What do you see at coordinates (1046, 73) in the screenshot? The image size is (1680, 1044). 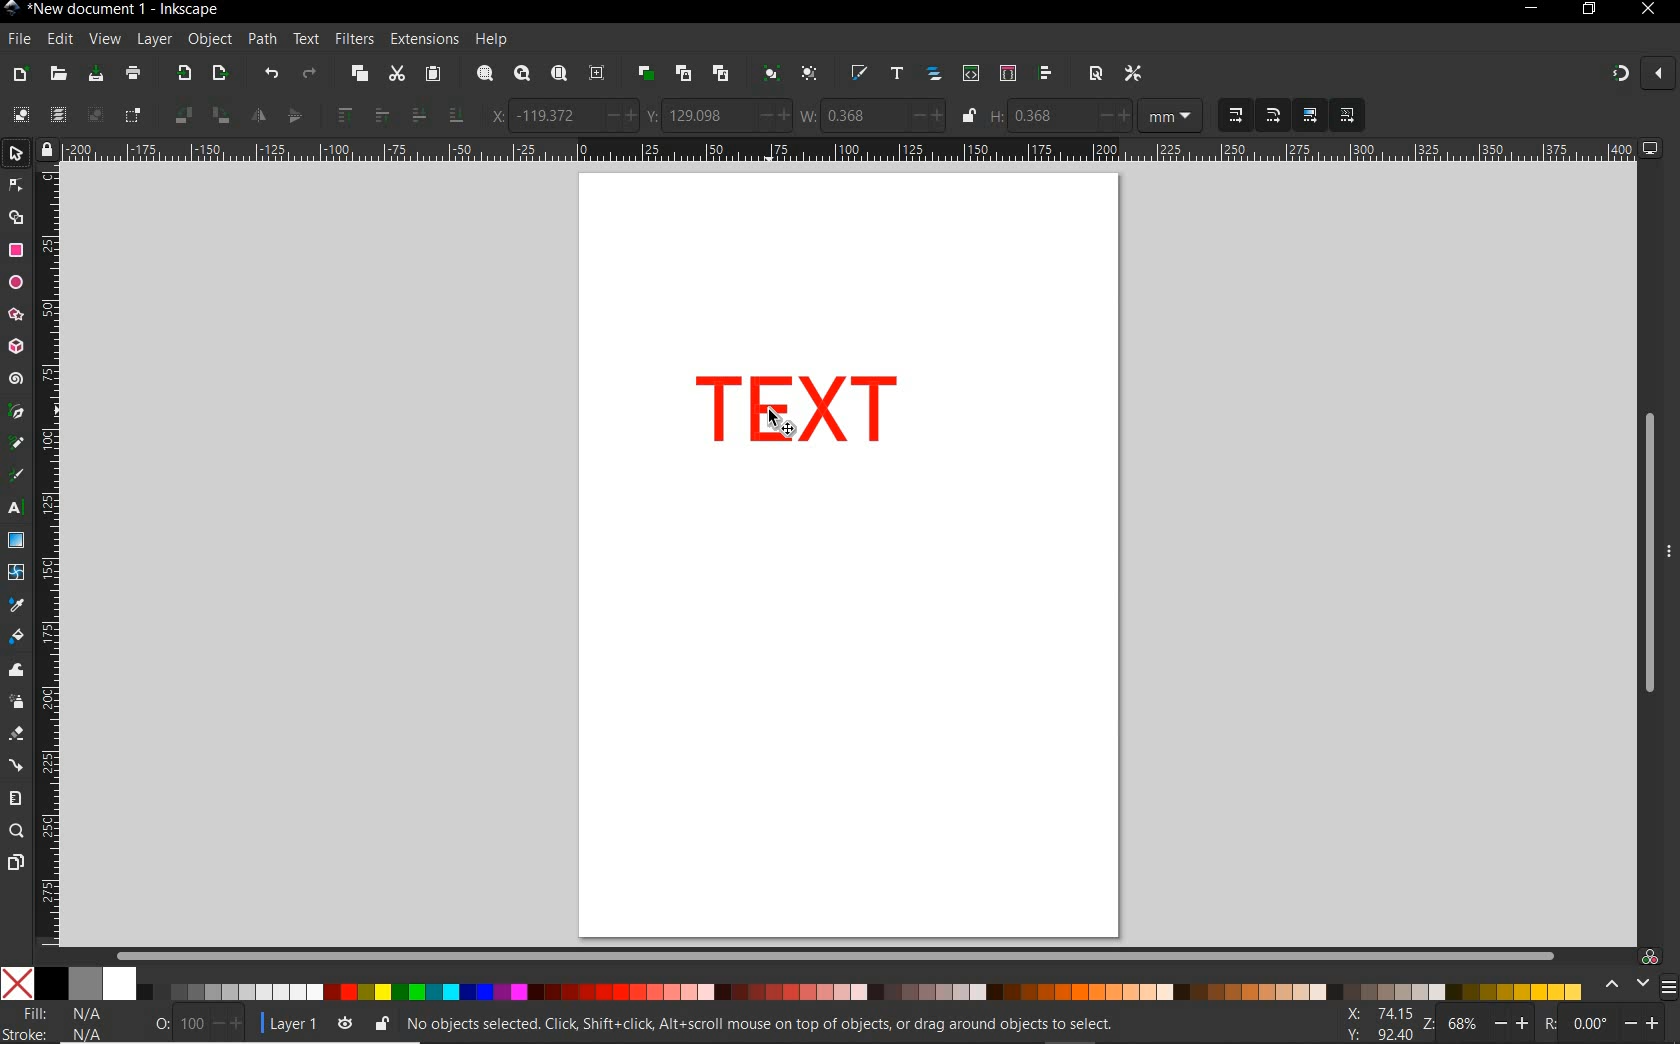 I see `OPEN ALIGN AND DISTRIBUTE` at bounding box center [1046, 73].